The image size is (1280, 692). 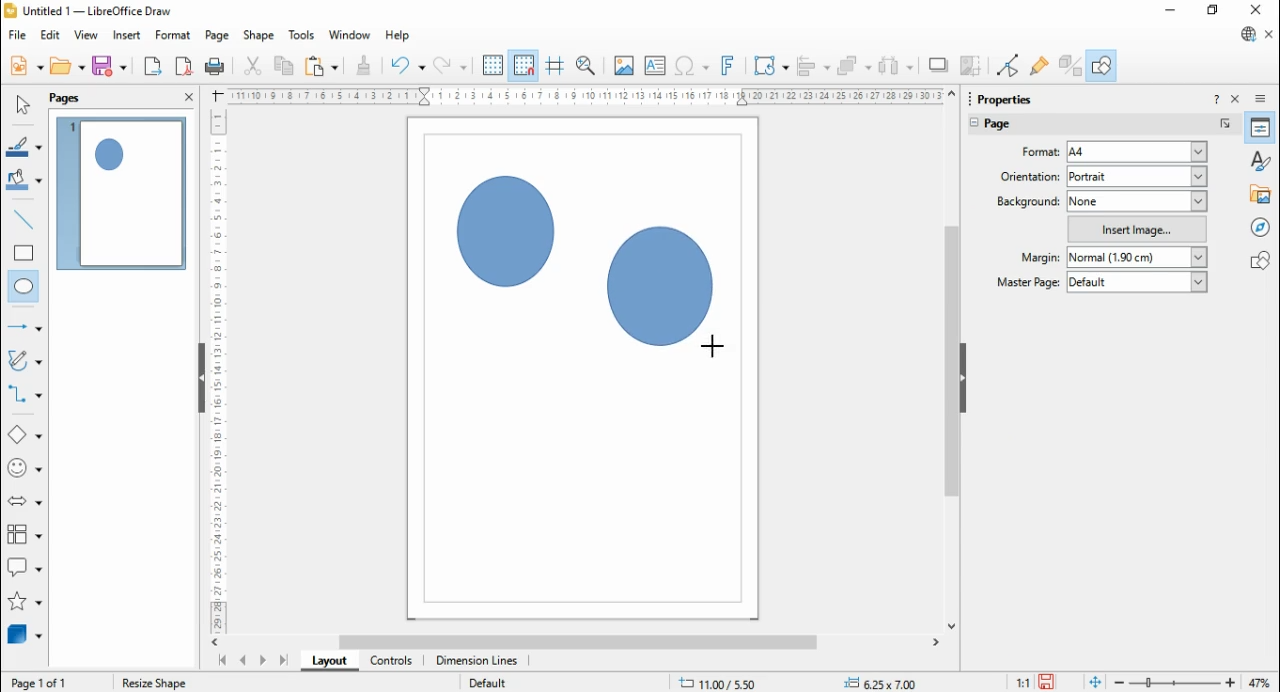 I want to click on help, so click(x=398, y=36).